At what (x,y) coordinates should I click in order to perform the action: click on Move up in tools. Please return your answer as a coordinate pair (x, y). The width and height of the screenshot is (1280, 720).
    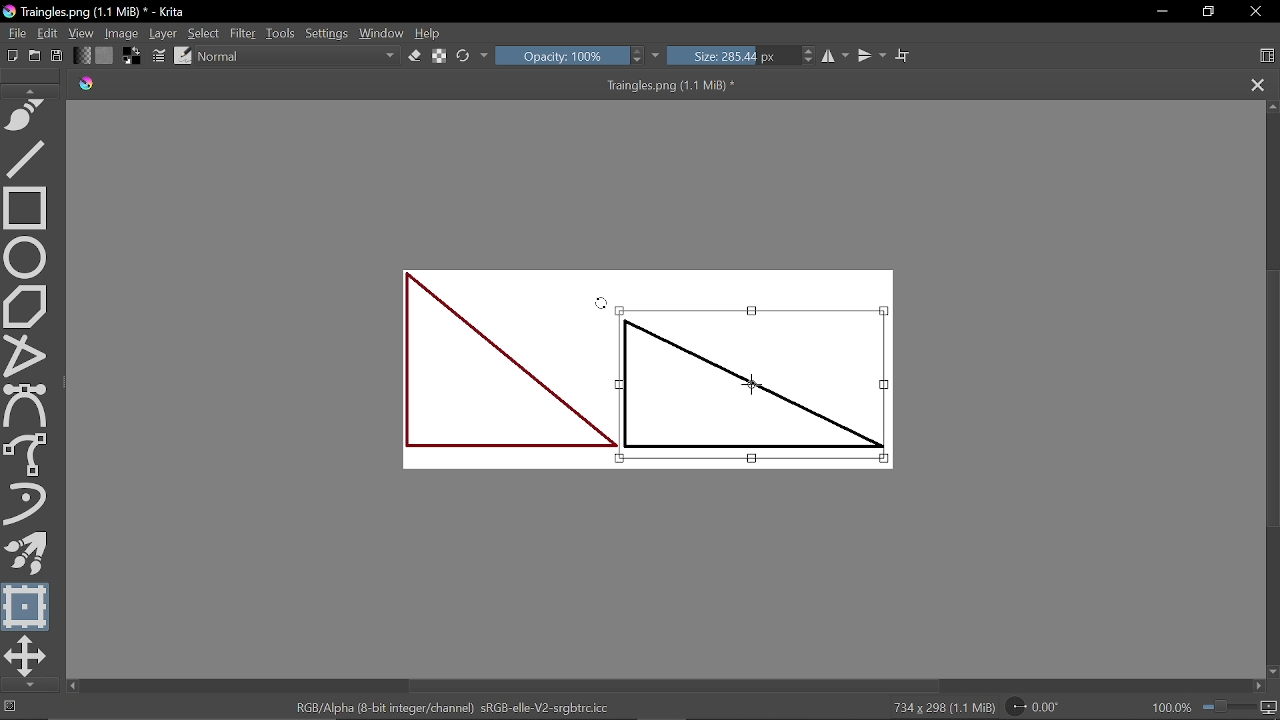
    Looking at the image, I should click on (33, 90).